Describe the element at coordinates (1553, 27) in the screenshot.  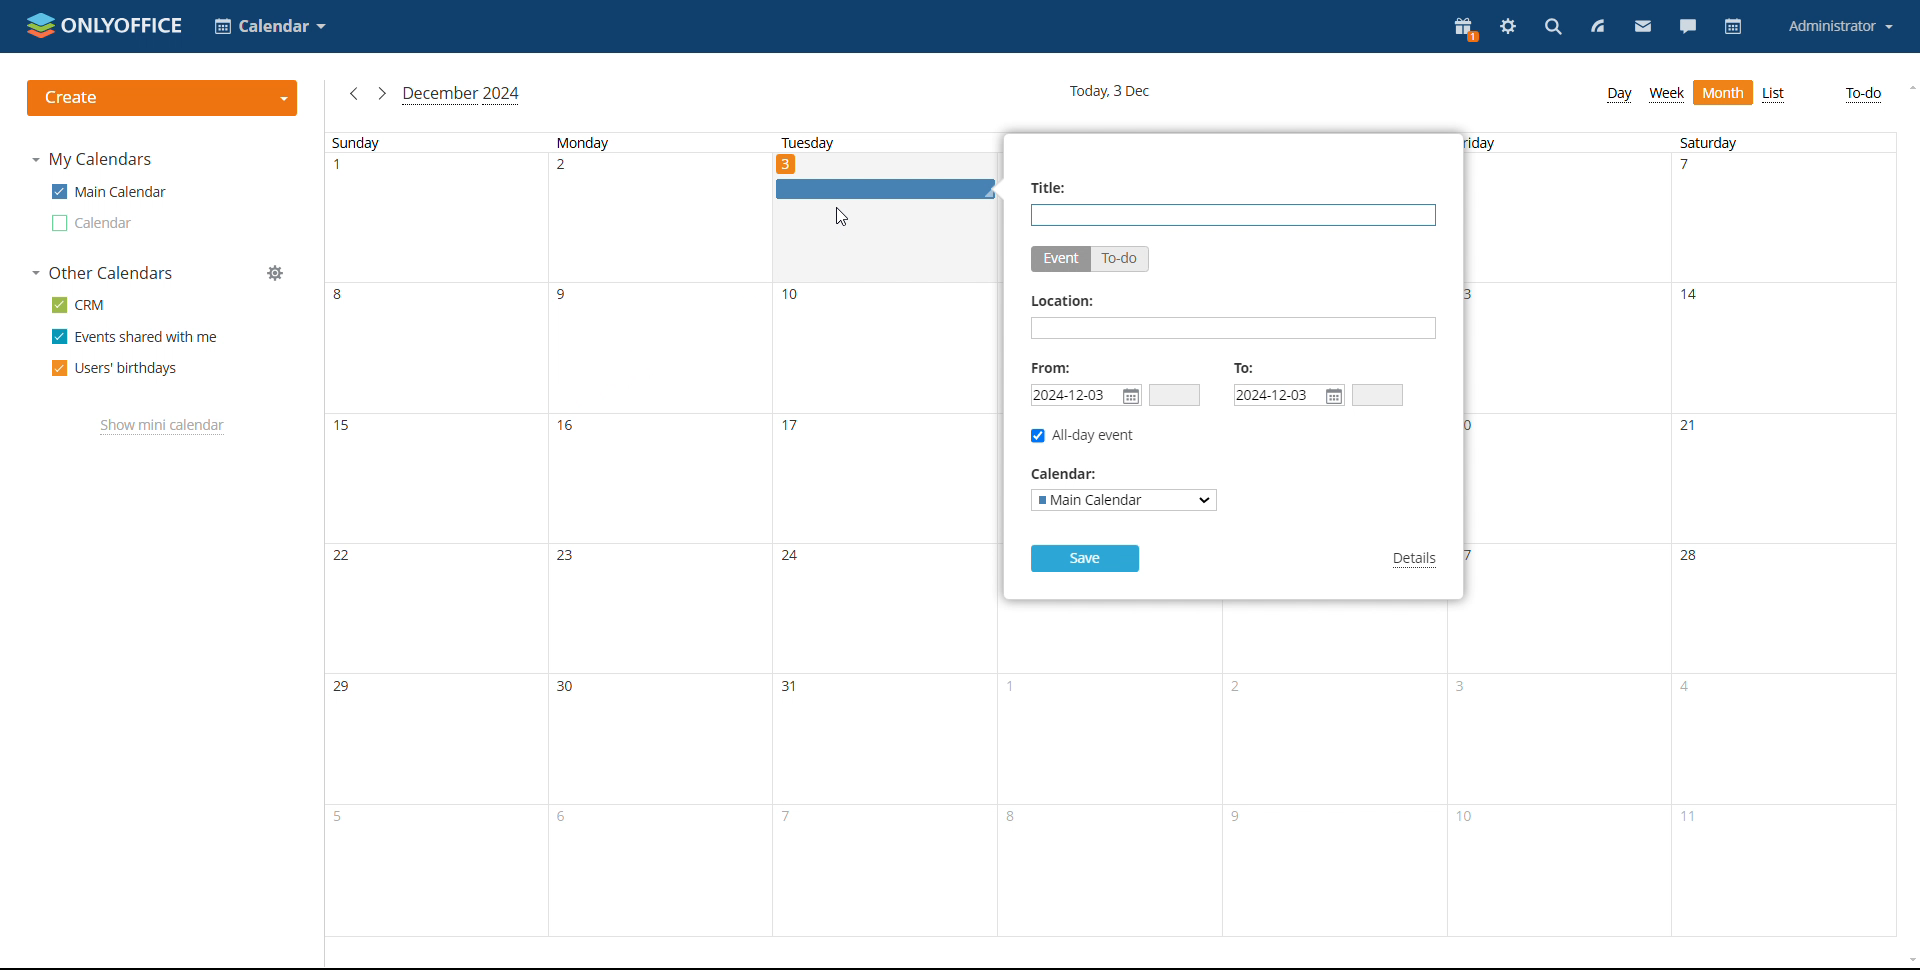
I see `search` at that location.